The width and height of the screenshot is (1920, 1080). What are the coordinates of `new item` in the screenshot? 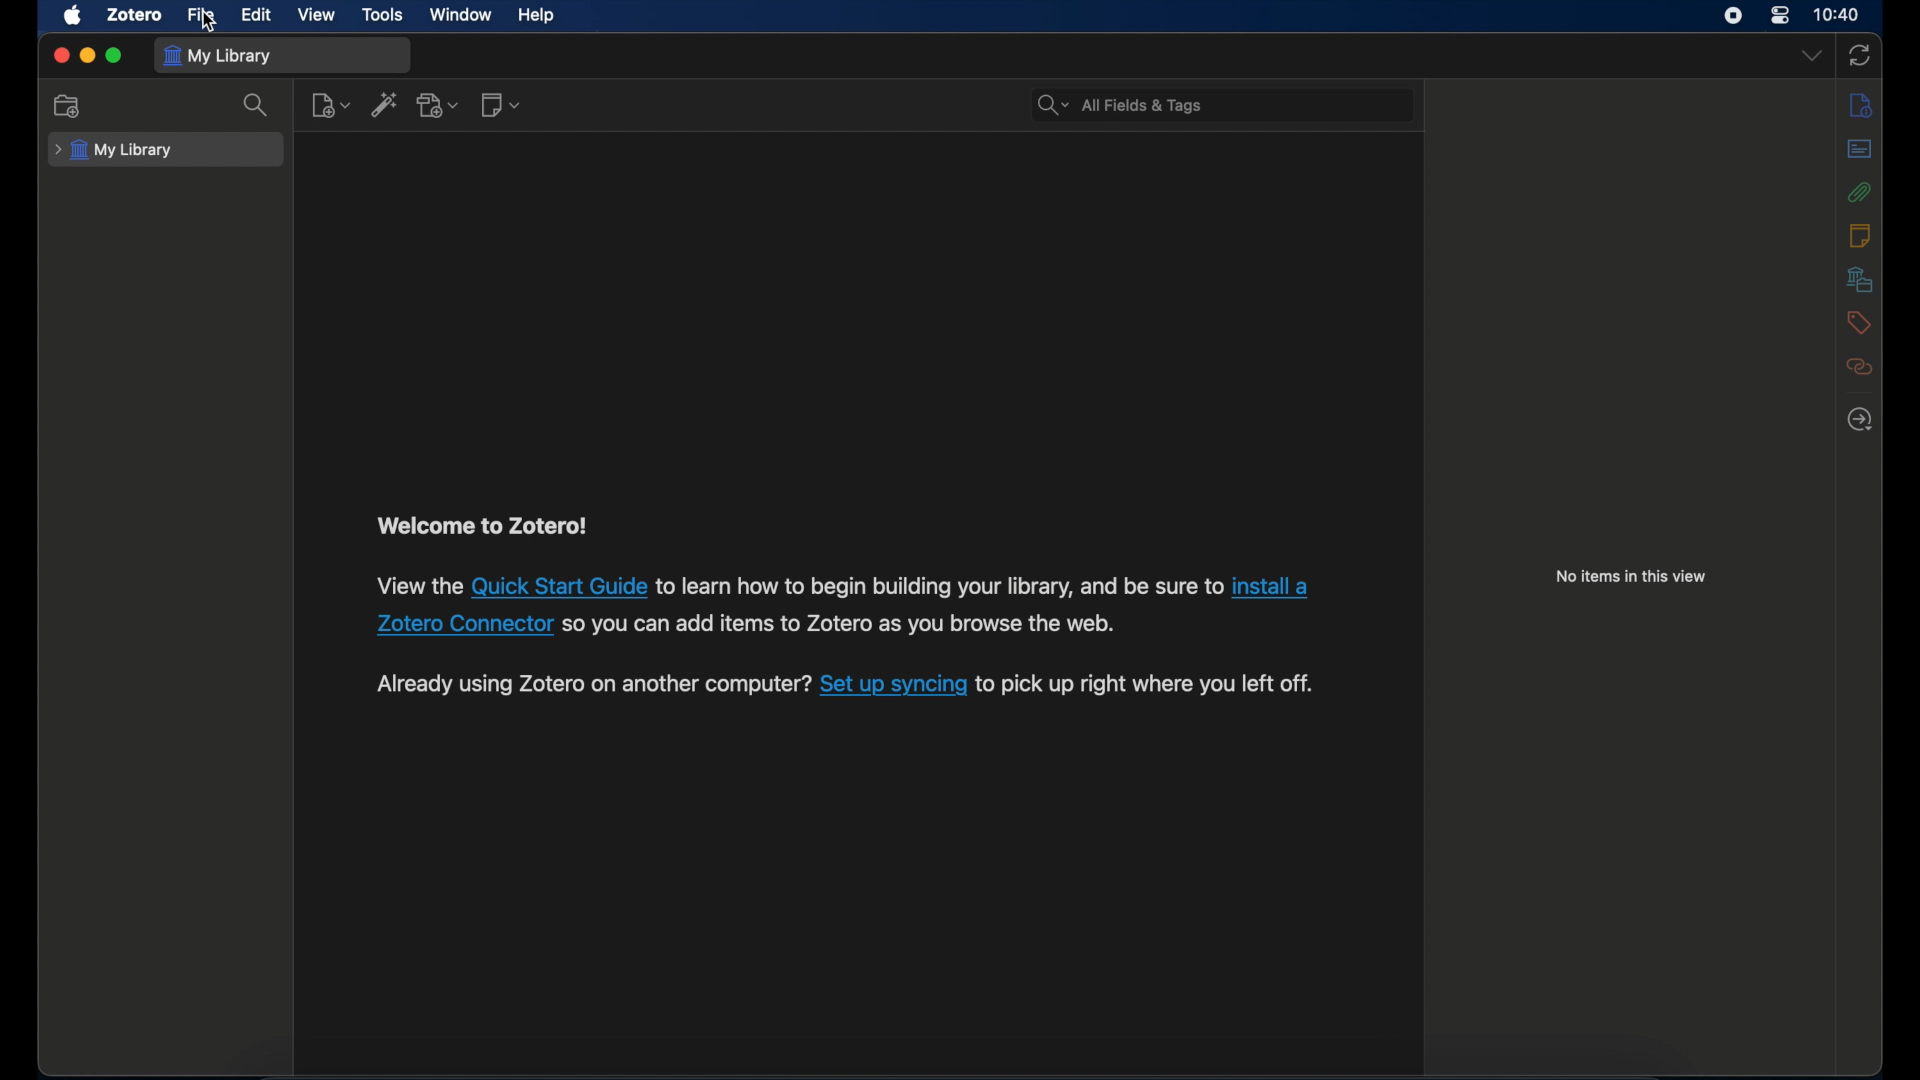 It's located at (330, 105).